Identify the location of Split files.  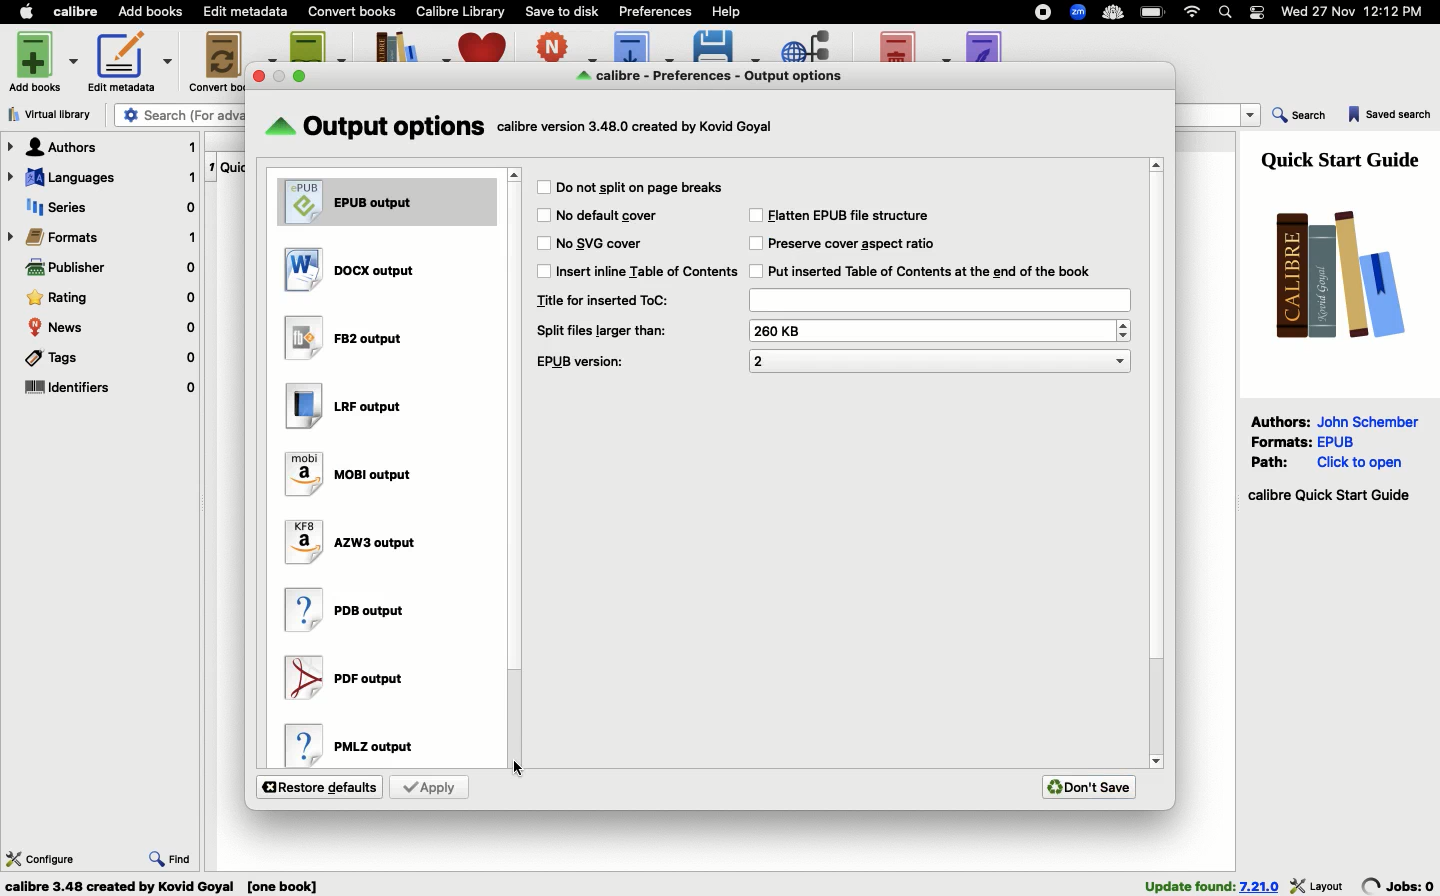
(936, 330).